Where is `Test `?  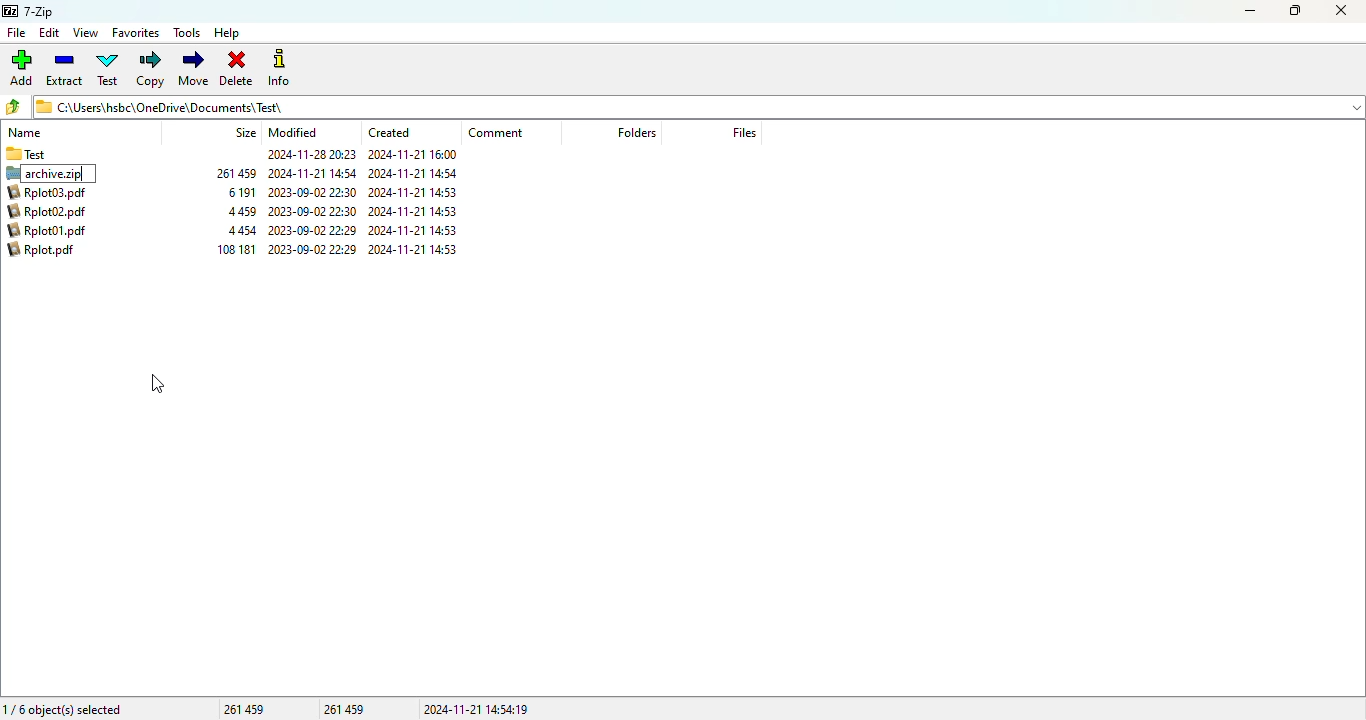 Test  is located at coordinates (59, 154).